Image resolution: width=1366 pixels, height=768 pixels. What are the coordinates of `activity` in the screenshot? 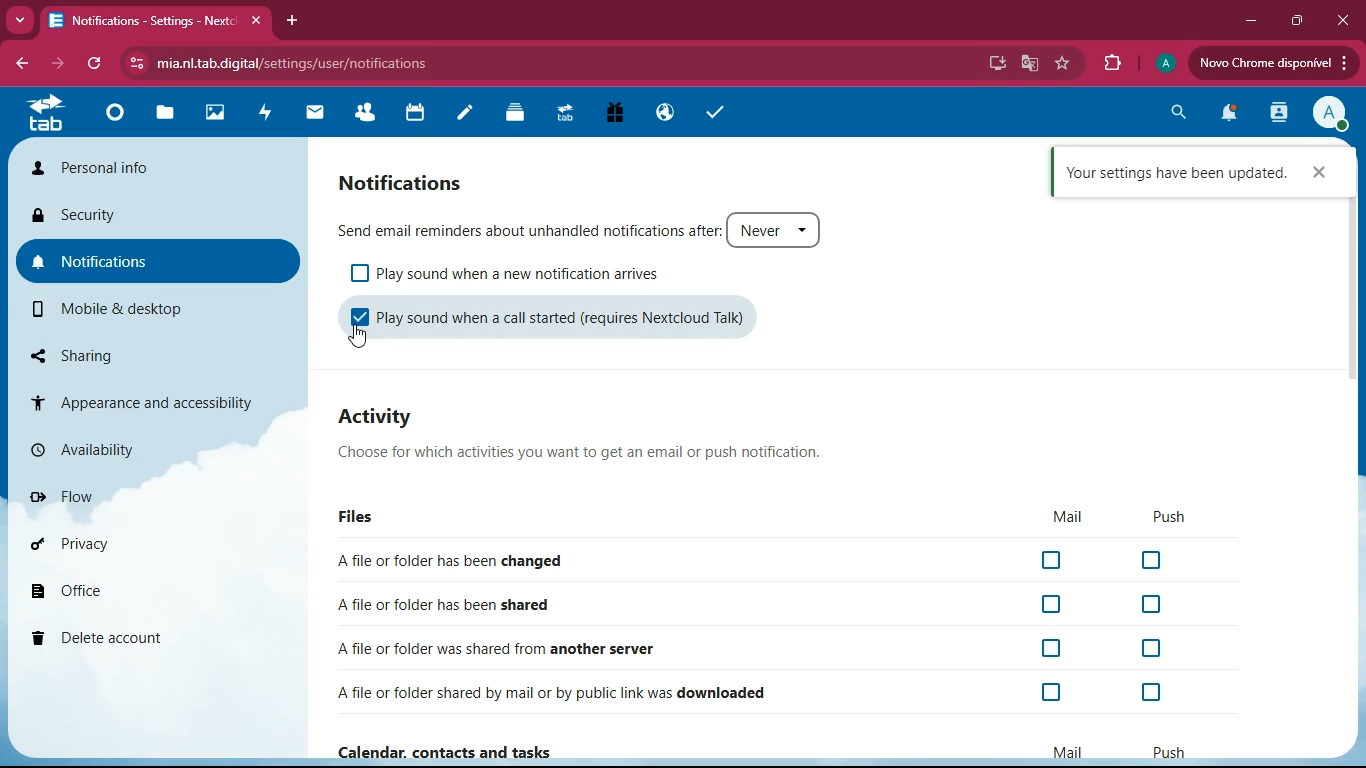 It's located at (1279, 116).